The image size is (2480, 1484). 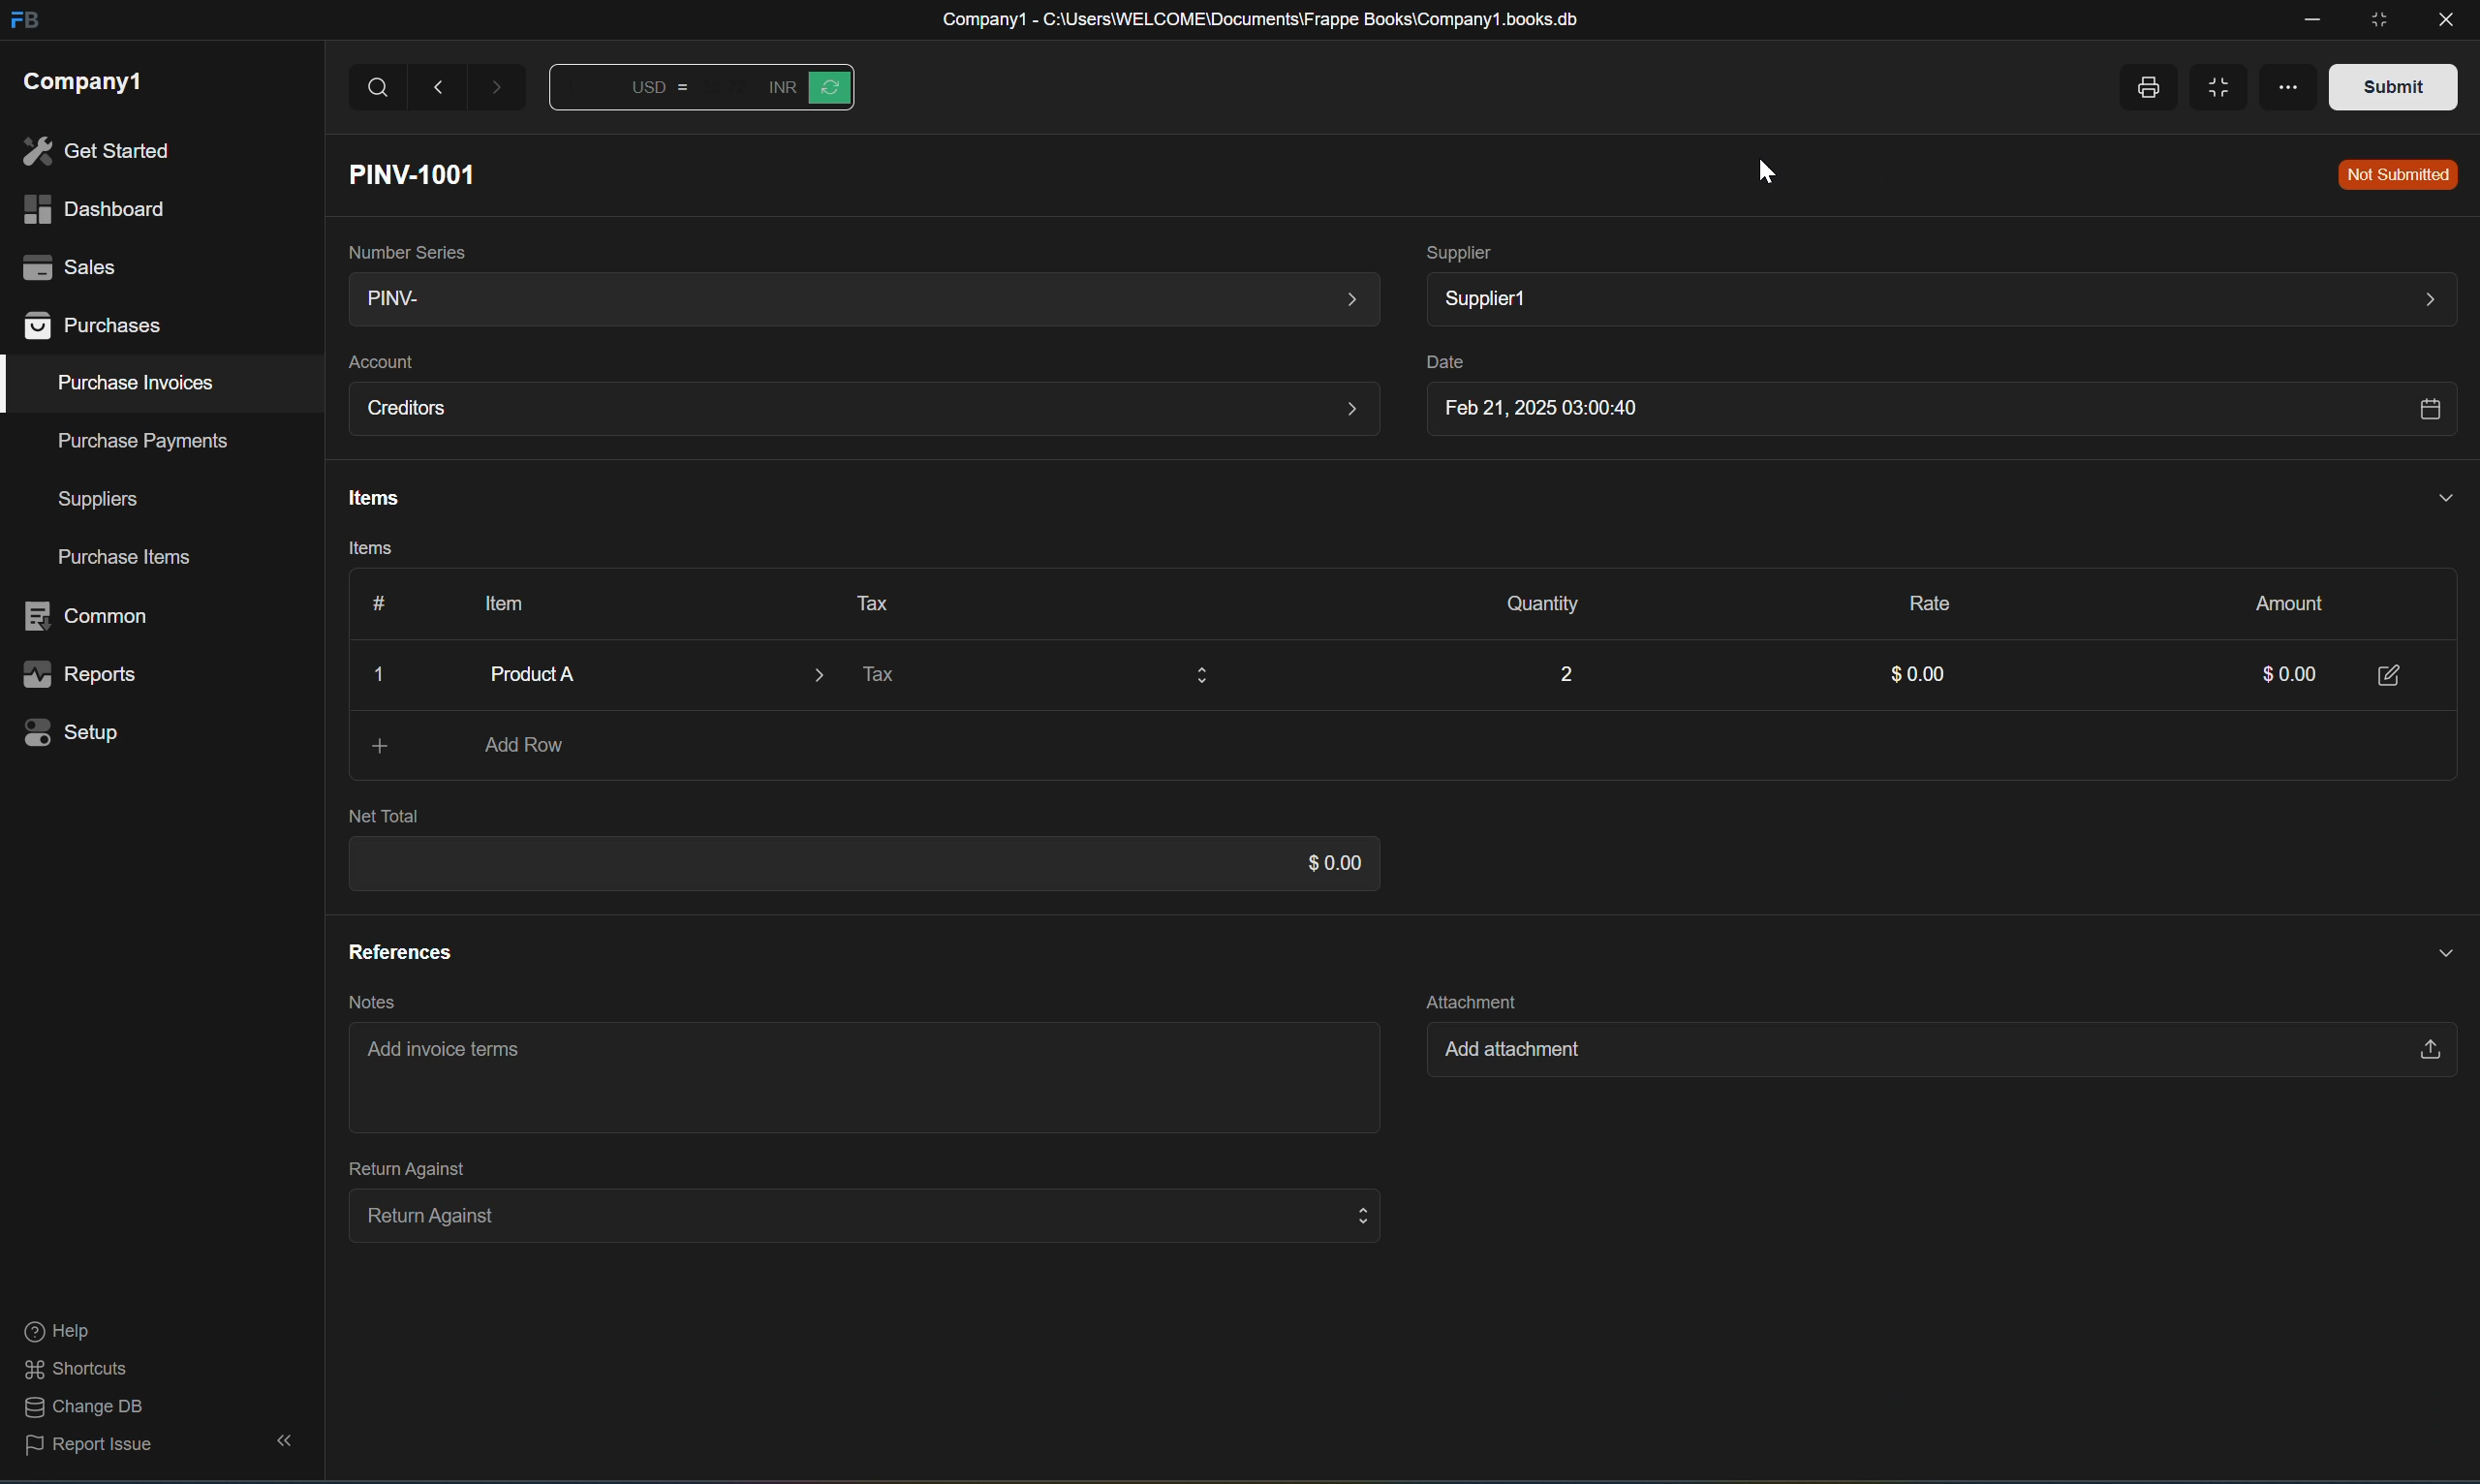 I want to click on company1, so click(x=83, y=80).